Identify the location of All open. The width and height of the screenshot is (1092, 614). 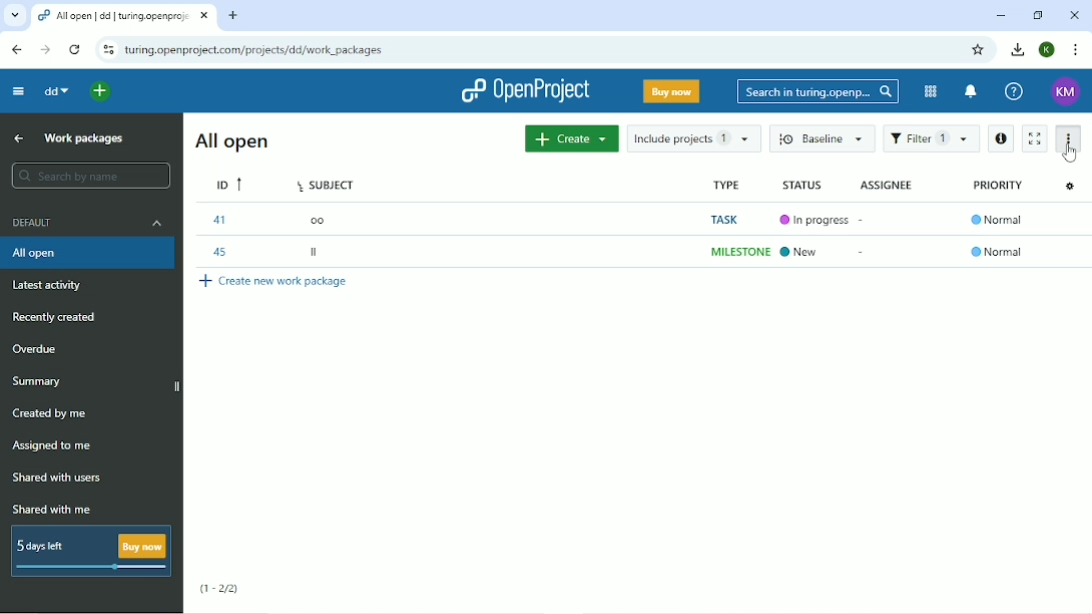
(232, 140).